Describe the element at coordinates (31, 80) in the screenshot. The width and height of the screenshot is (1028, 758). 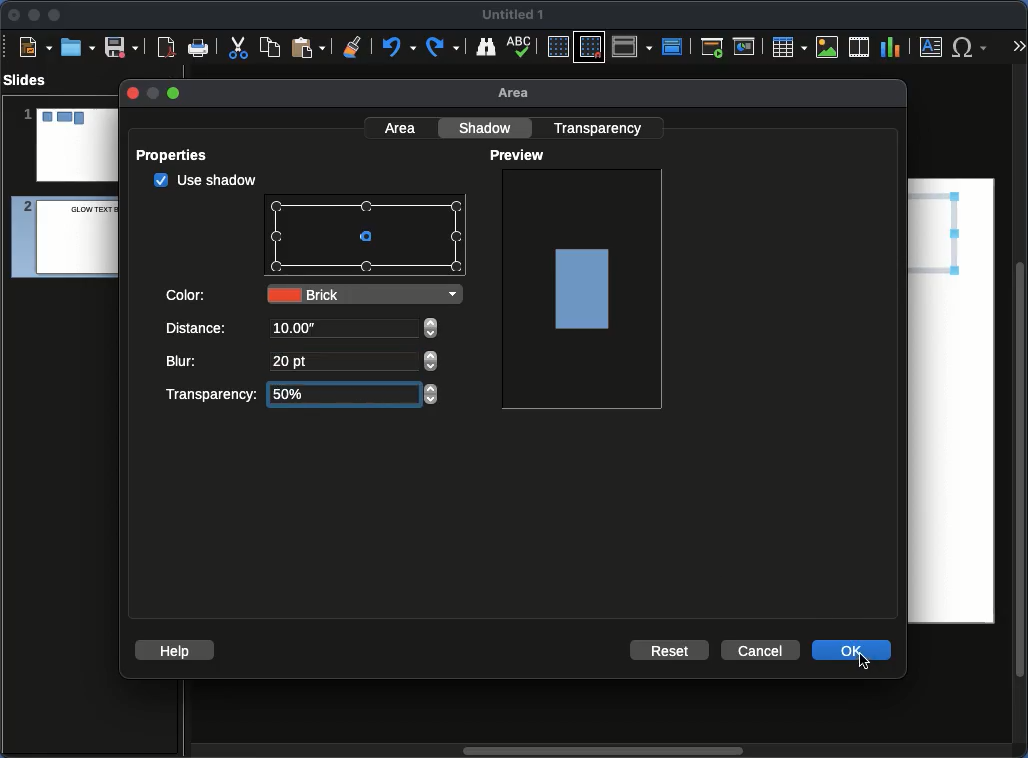
I see `Slides` at that location.